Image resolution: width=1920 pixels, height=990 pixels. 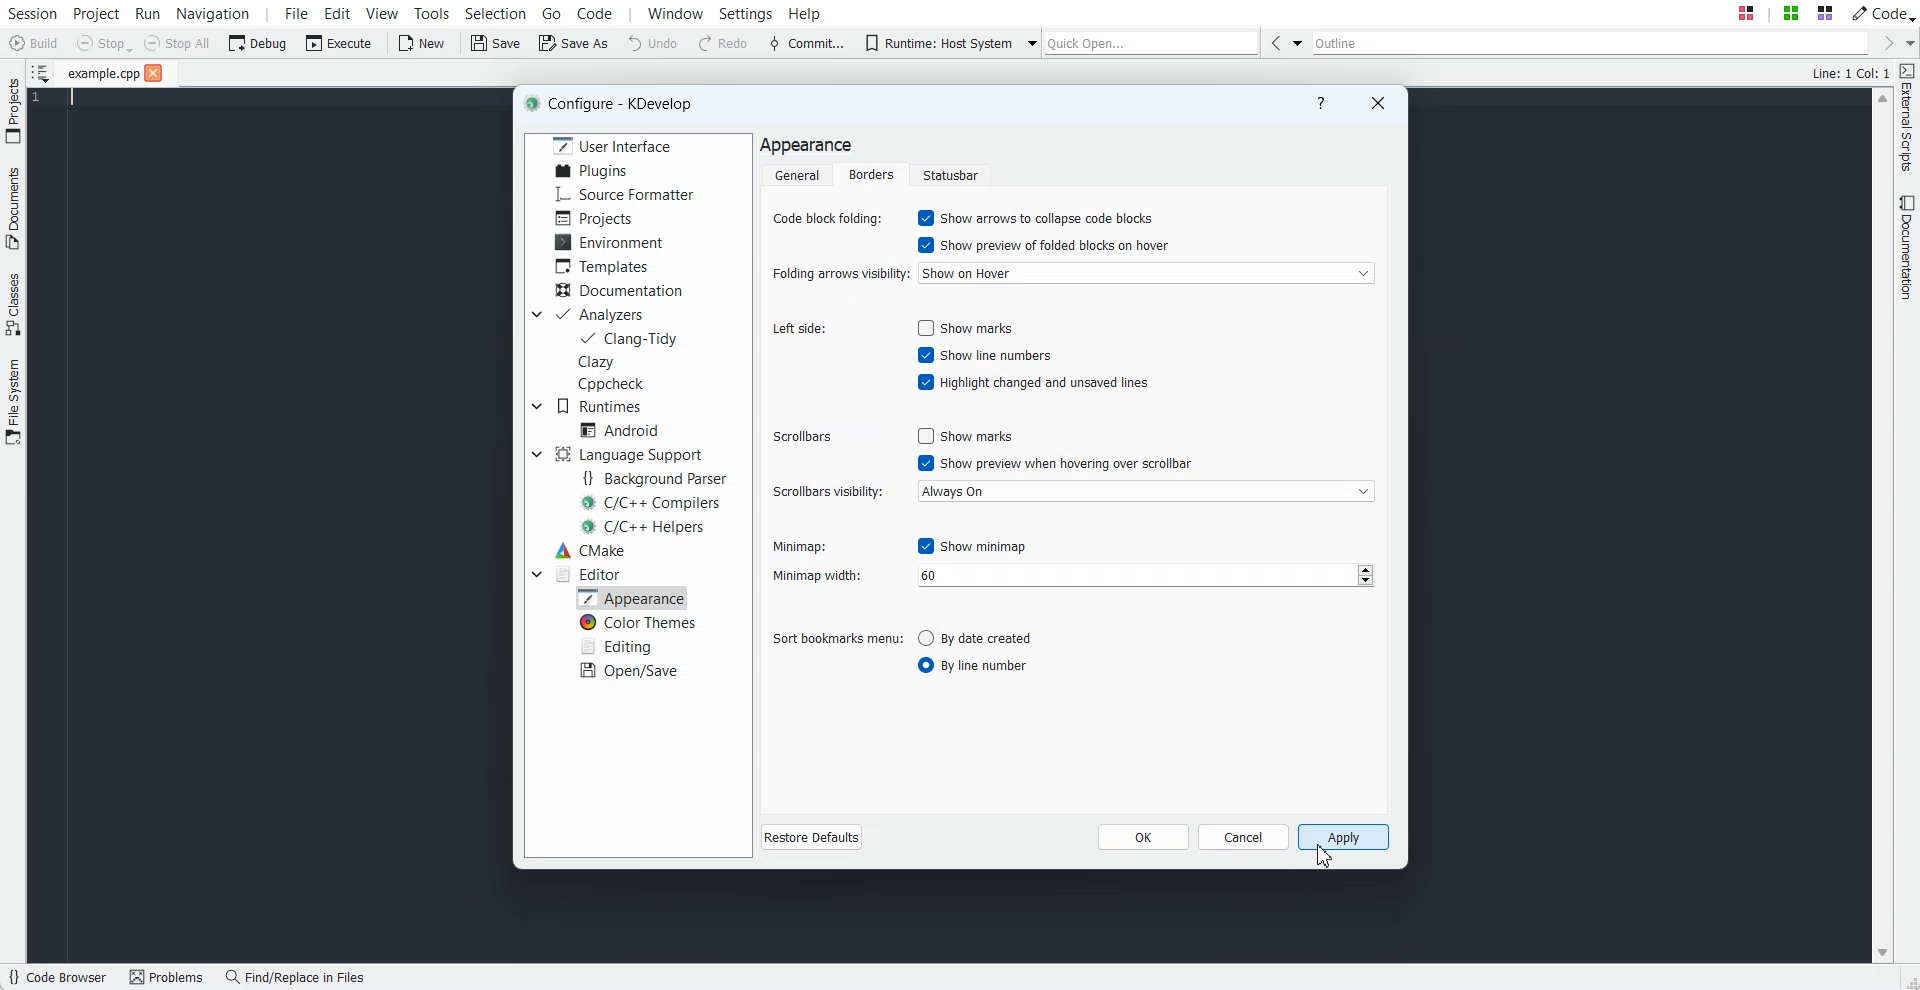 I want to click on Documentation, so click(x=618, y=289).